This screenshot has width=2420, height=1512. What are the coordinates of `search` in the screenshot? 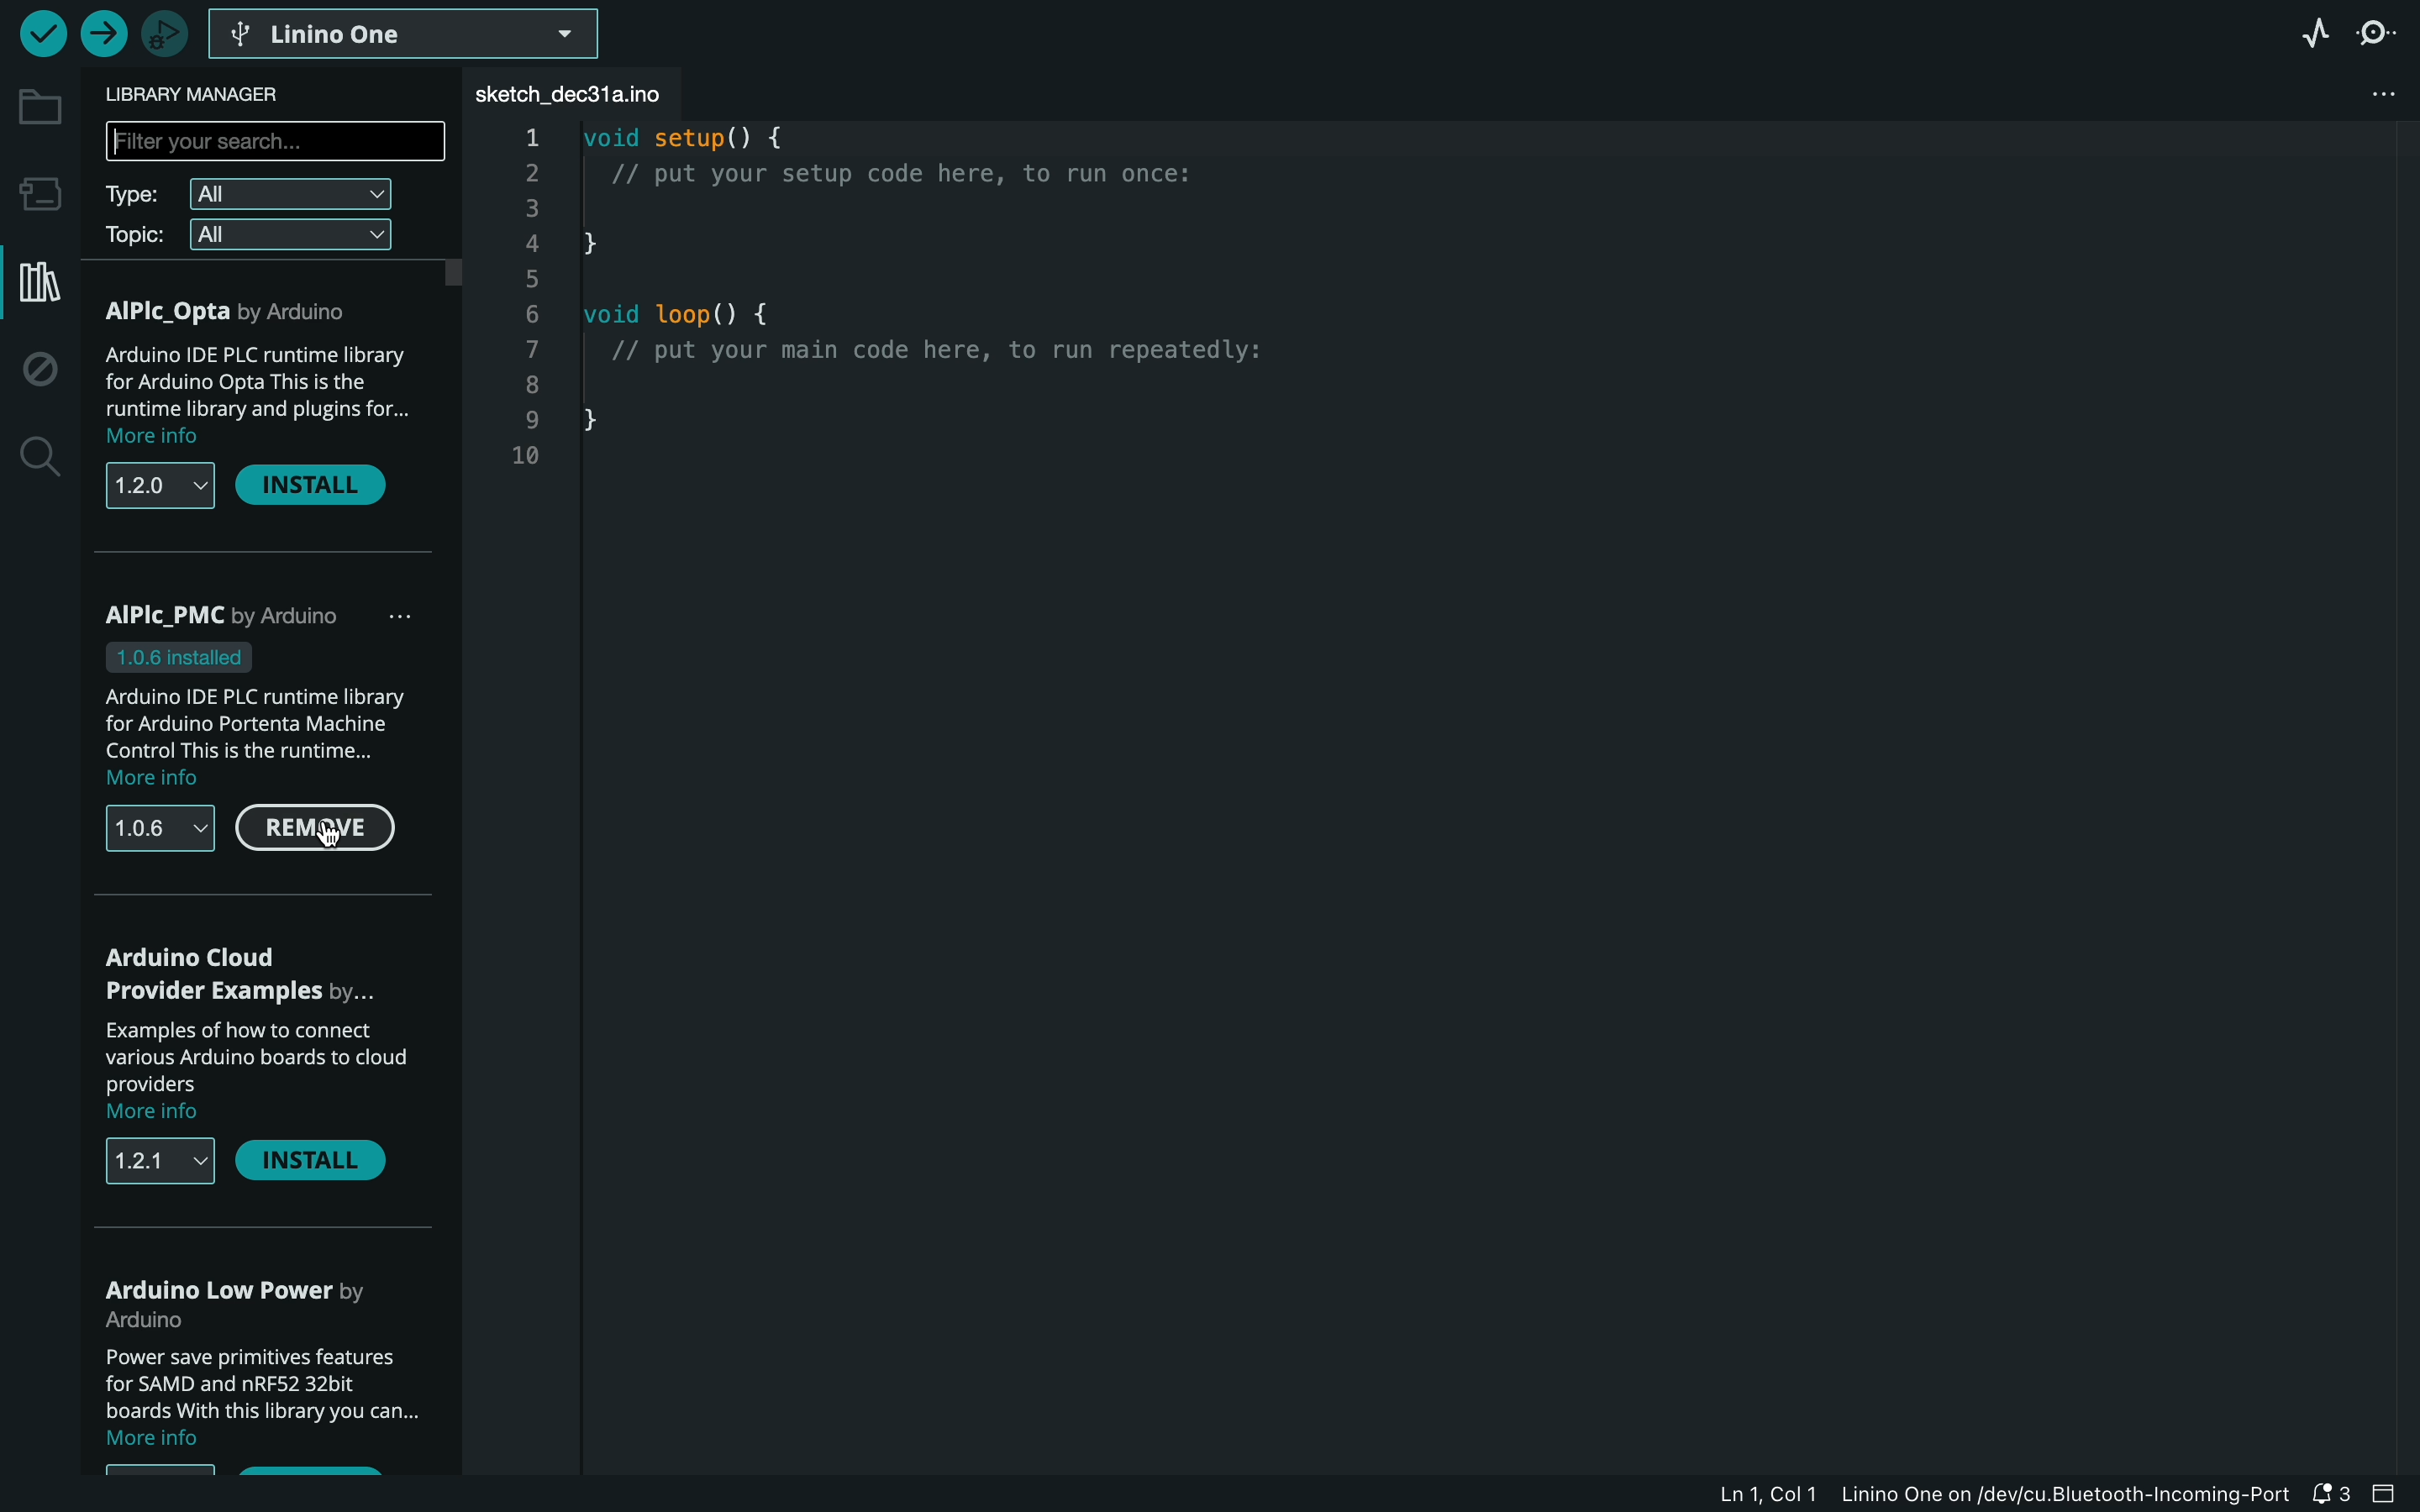 It's located at (34, 456).